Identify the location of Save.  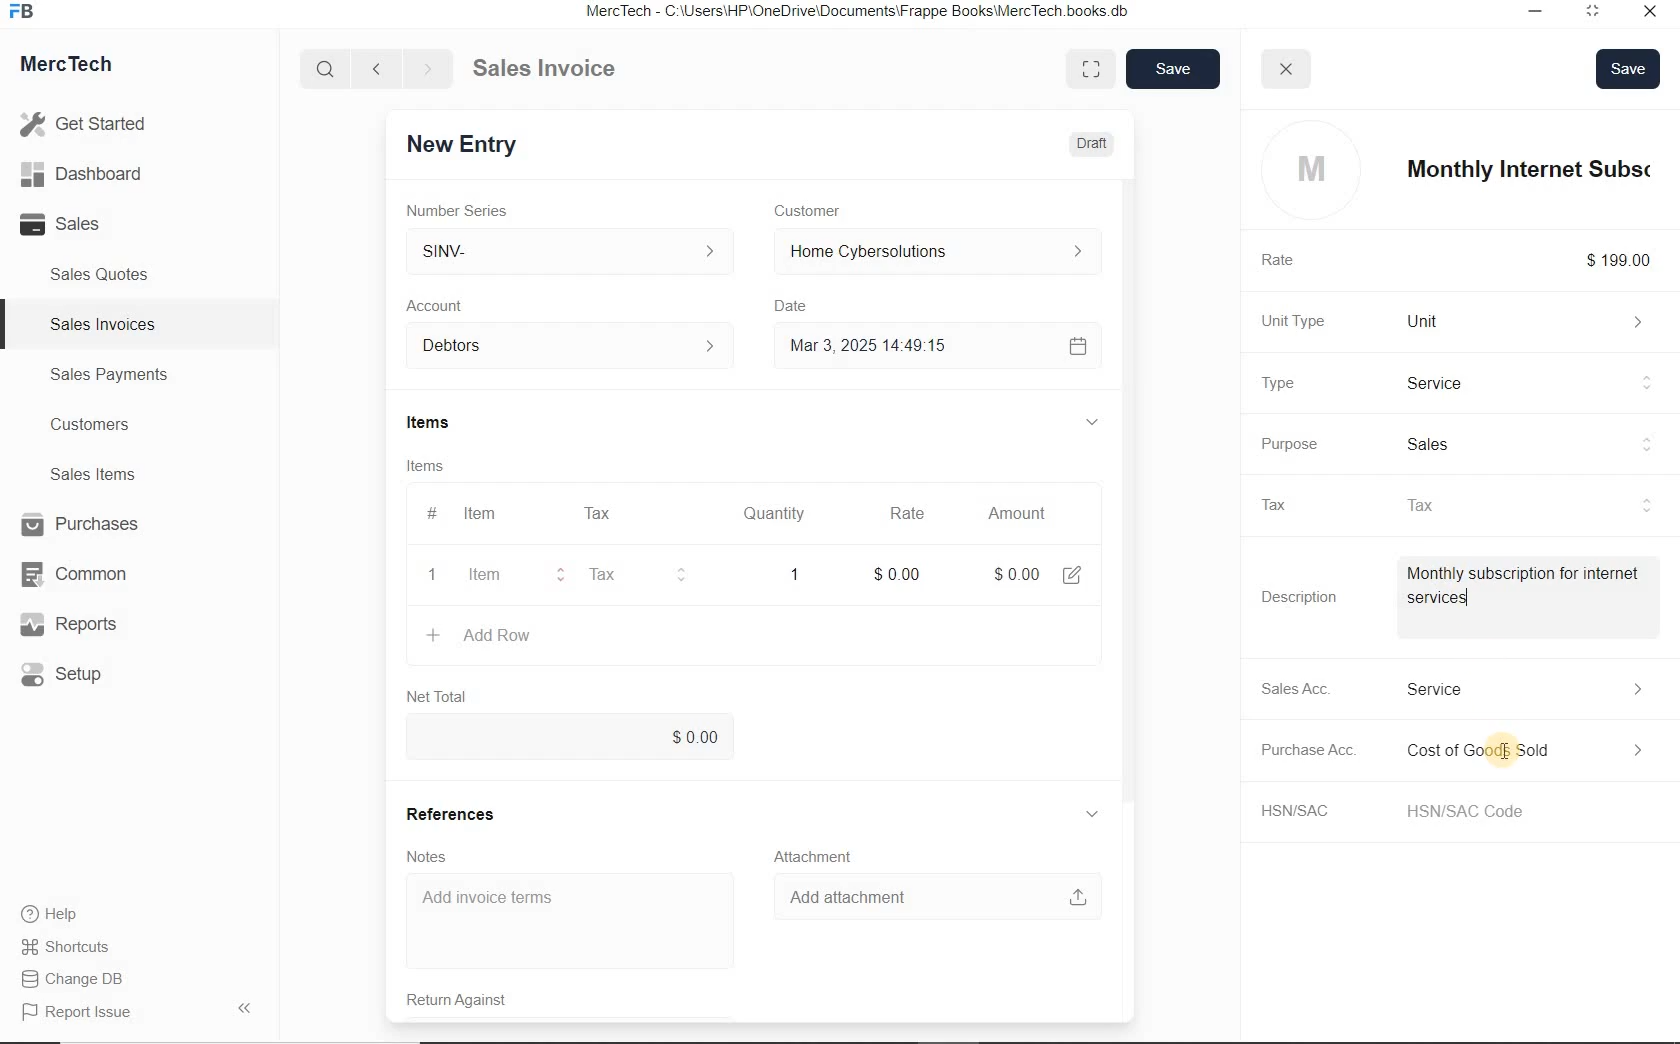
(1629, 66).